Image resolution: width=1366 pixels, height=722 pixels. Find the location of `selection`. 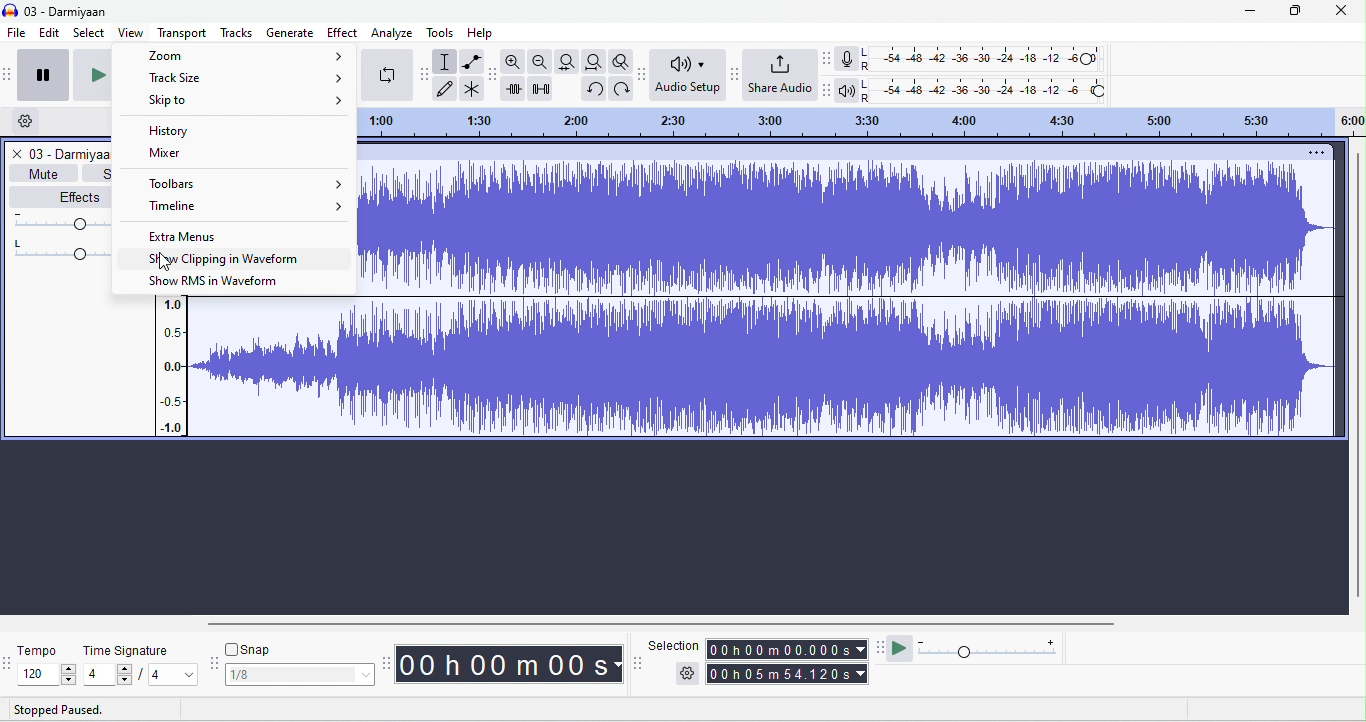

selection is located at coordinates (674, 644).